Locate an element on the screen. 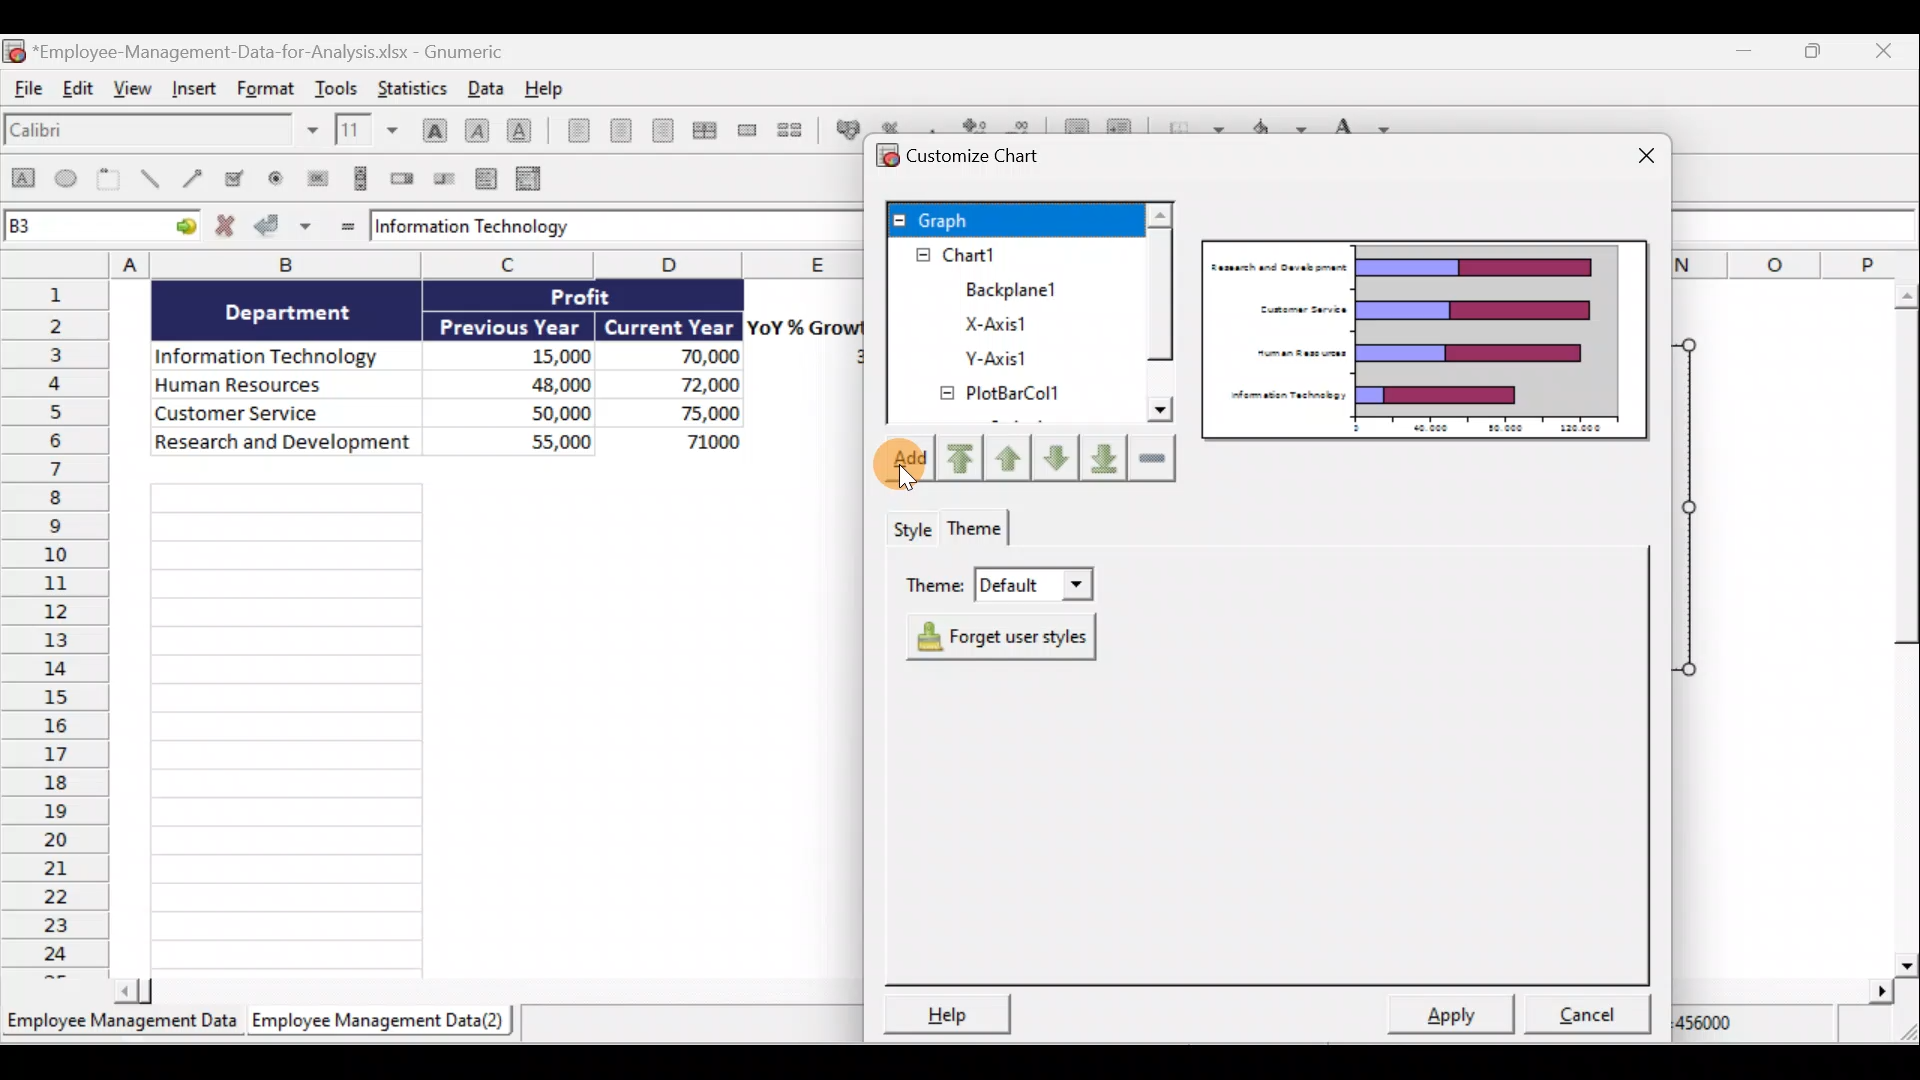 The height and width of the screenshot is (1080, 1920). Create a button is located at coordinates (317, 176).